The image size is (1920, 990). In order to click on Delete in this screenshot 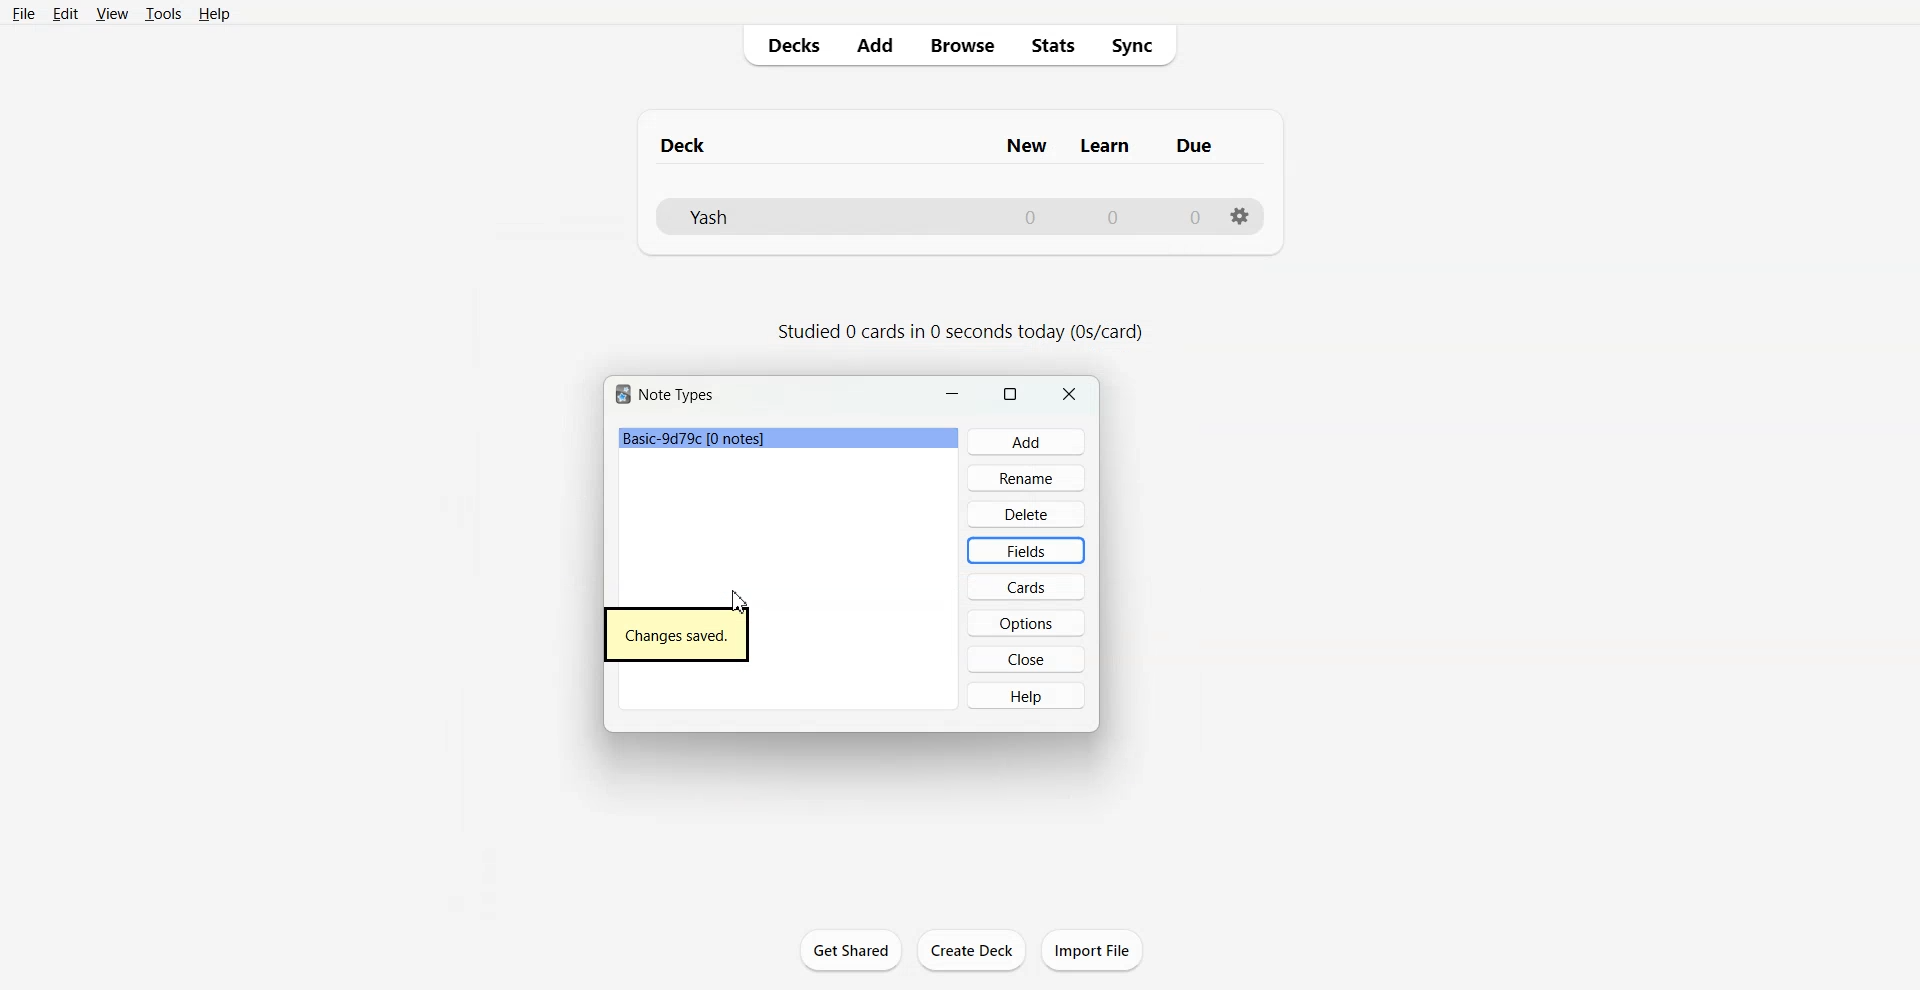, I will do `click(1027, 514)`.